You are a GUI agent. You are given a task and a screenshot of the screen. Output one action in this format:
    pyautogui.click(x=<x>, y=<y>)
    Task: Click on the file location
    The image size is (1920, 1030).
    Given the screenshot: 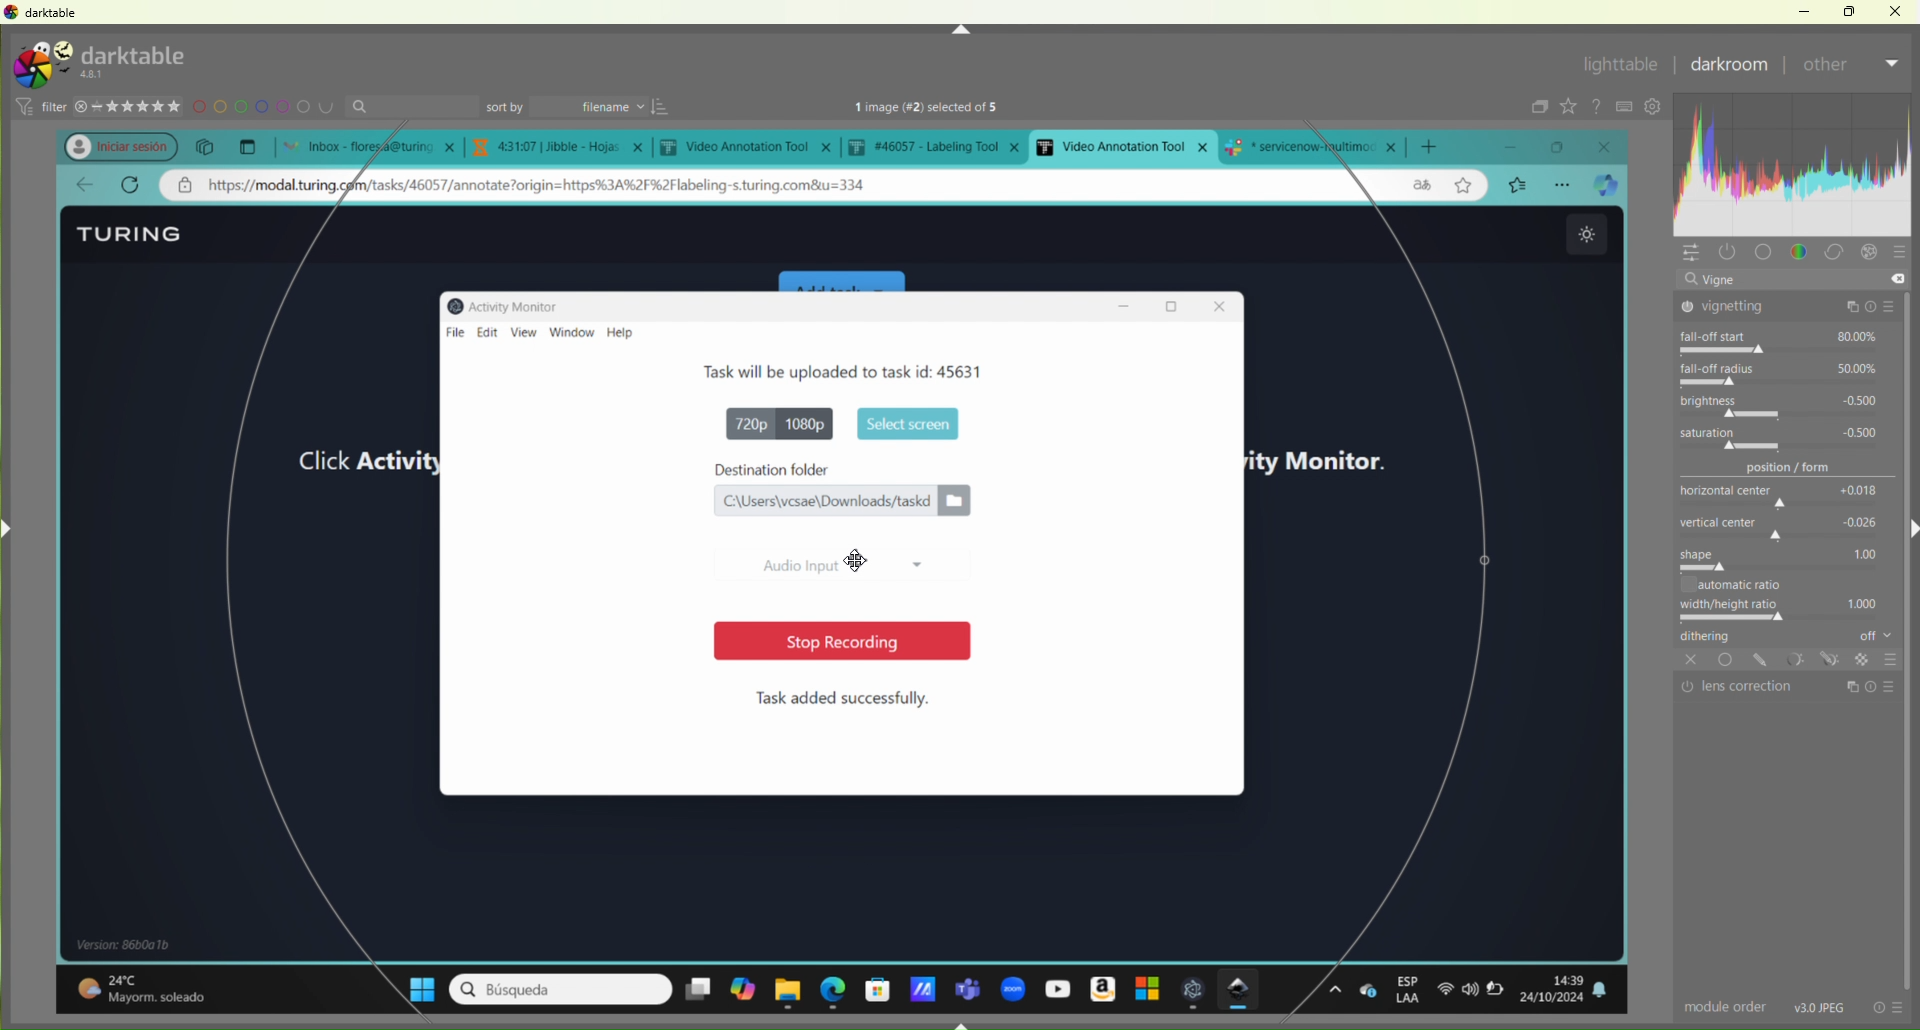 What is the action you would take?
    pyautogui.click(x=841, y=501)
    